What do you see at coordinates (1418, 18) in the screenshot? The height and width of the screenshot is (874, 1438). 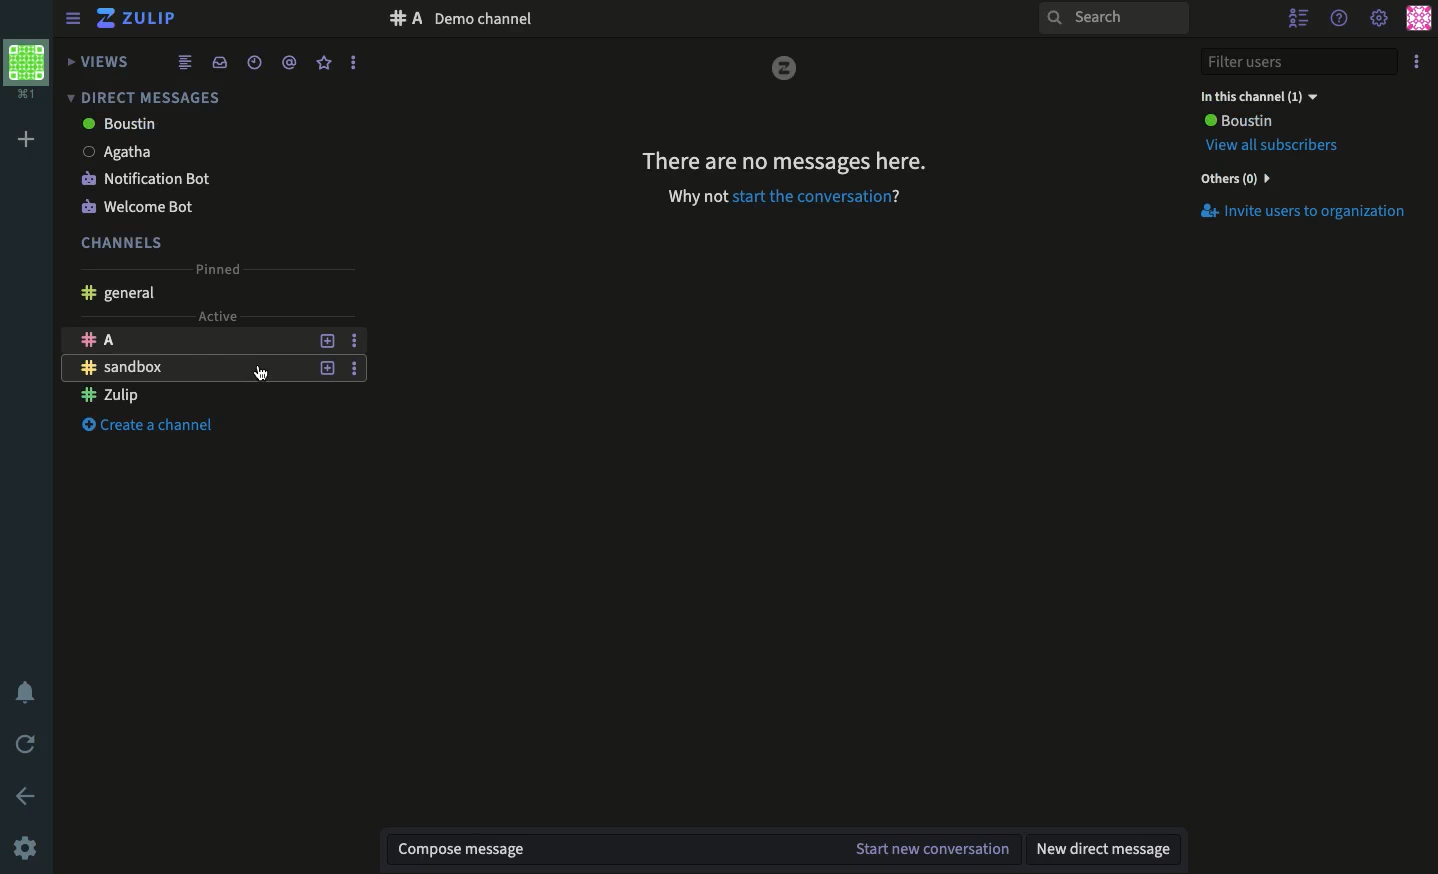 I see `Profile` at bounding box center [1418, 18].